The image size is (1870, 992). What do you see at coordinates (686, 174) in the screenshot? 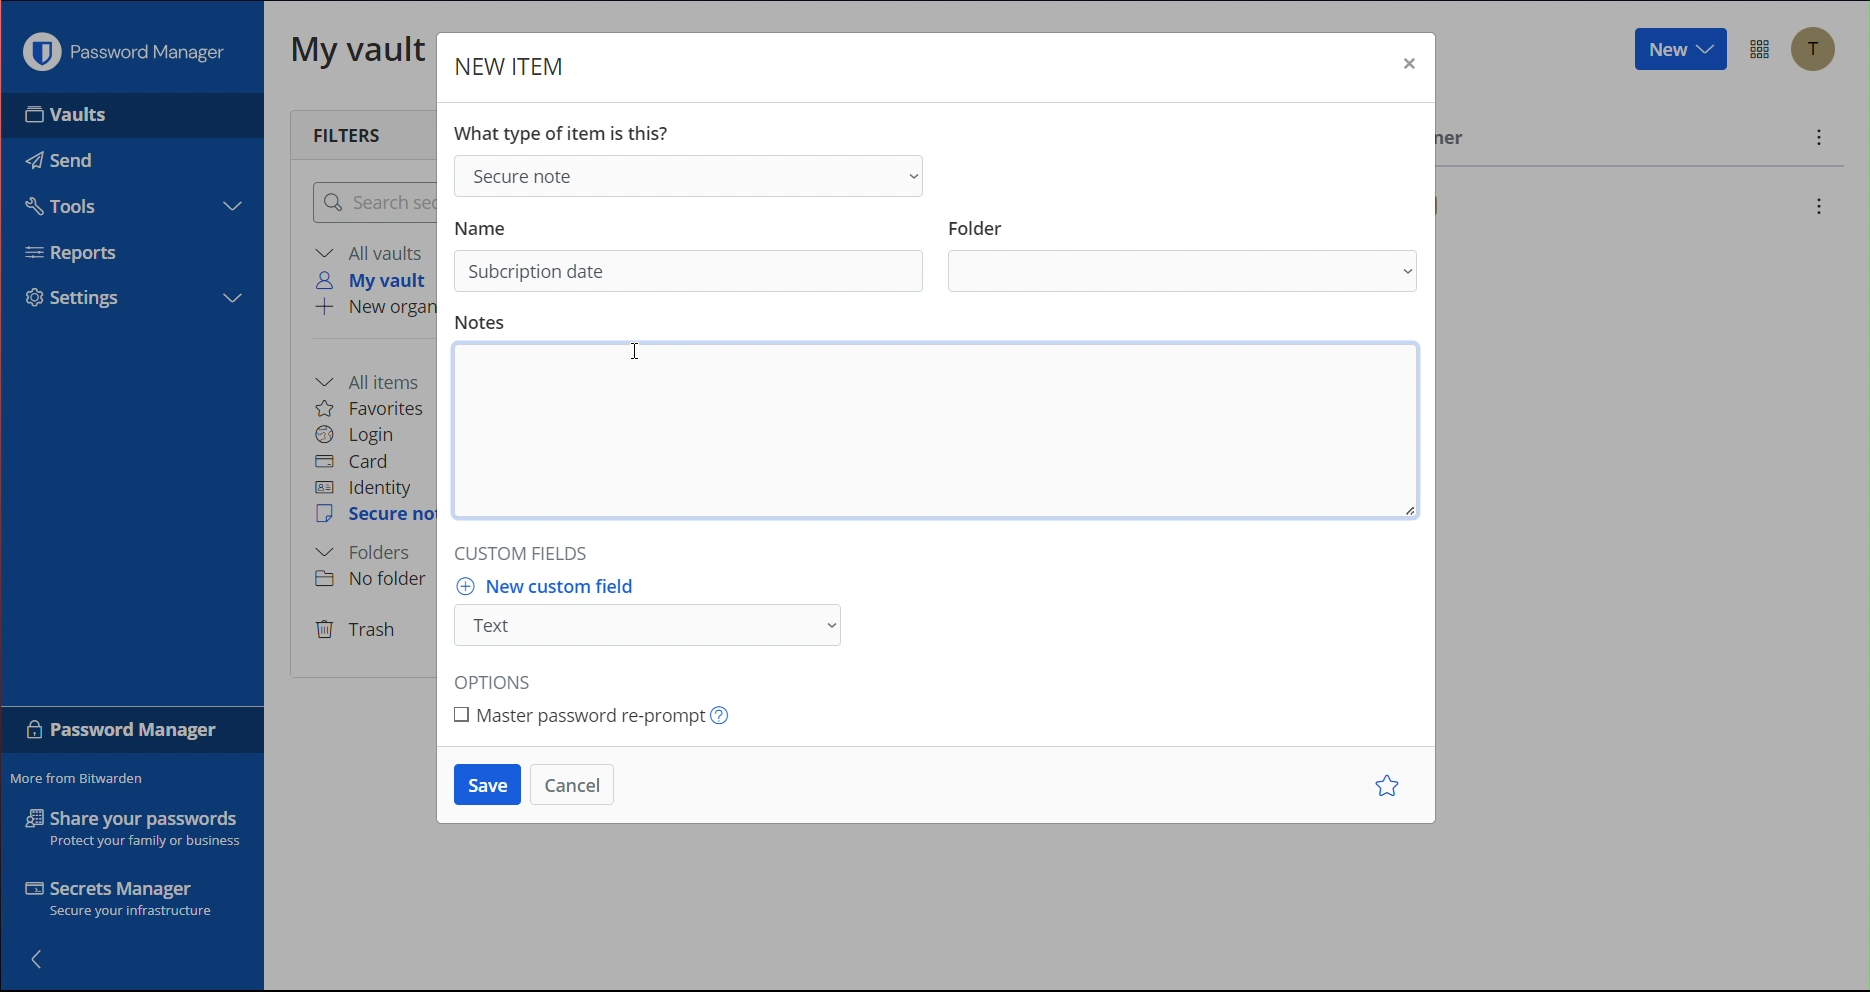
I see `Secure note` at bounding box center [686, 174].